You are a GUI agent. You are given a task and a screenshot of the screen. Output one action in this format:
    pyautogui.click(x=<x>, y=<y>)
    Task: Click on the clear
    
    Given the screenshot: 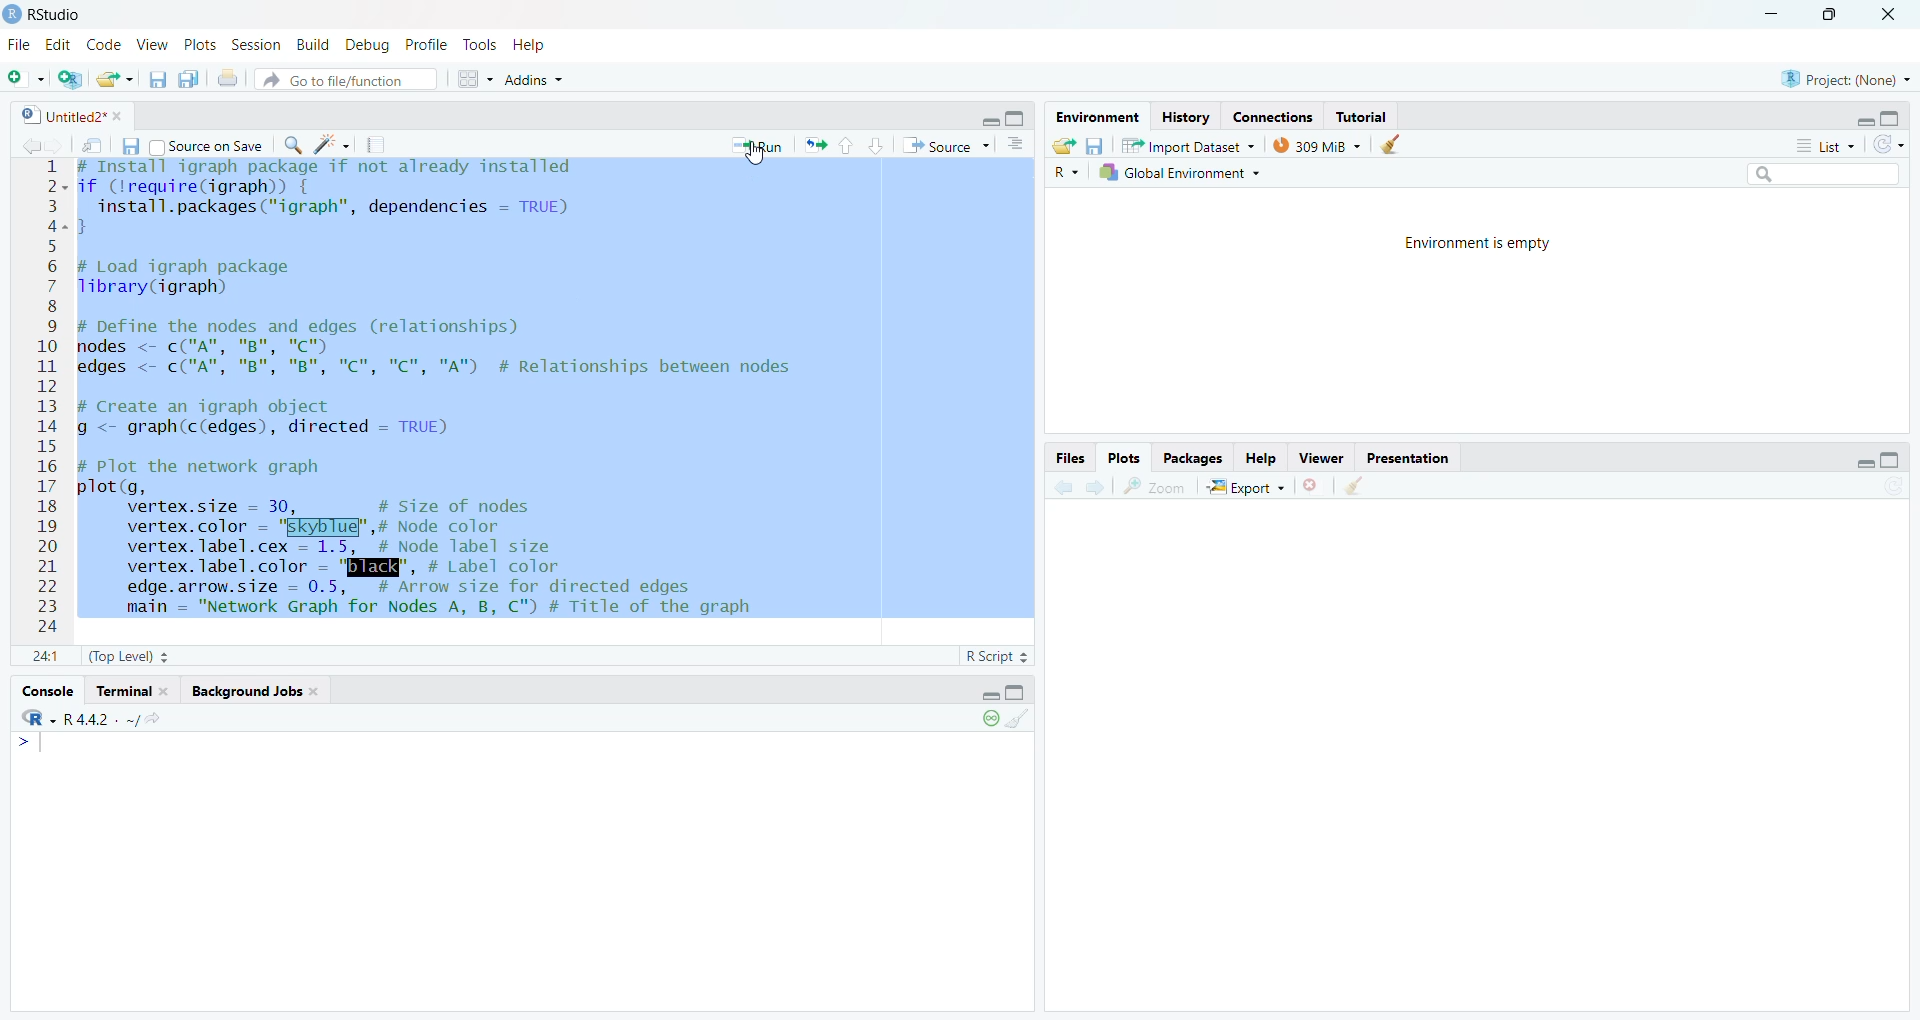 What is the action you would take?
    pyautogui.click(x=1394, y=146)
    